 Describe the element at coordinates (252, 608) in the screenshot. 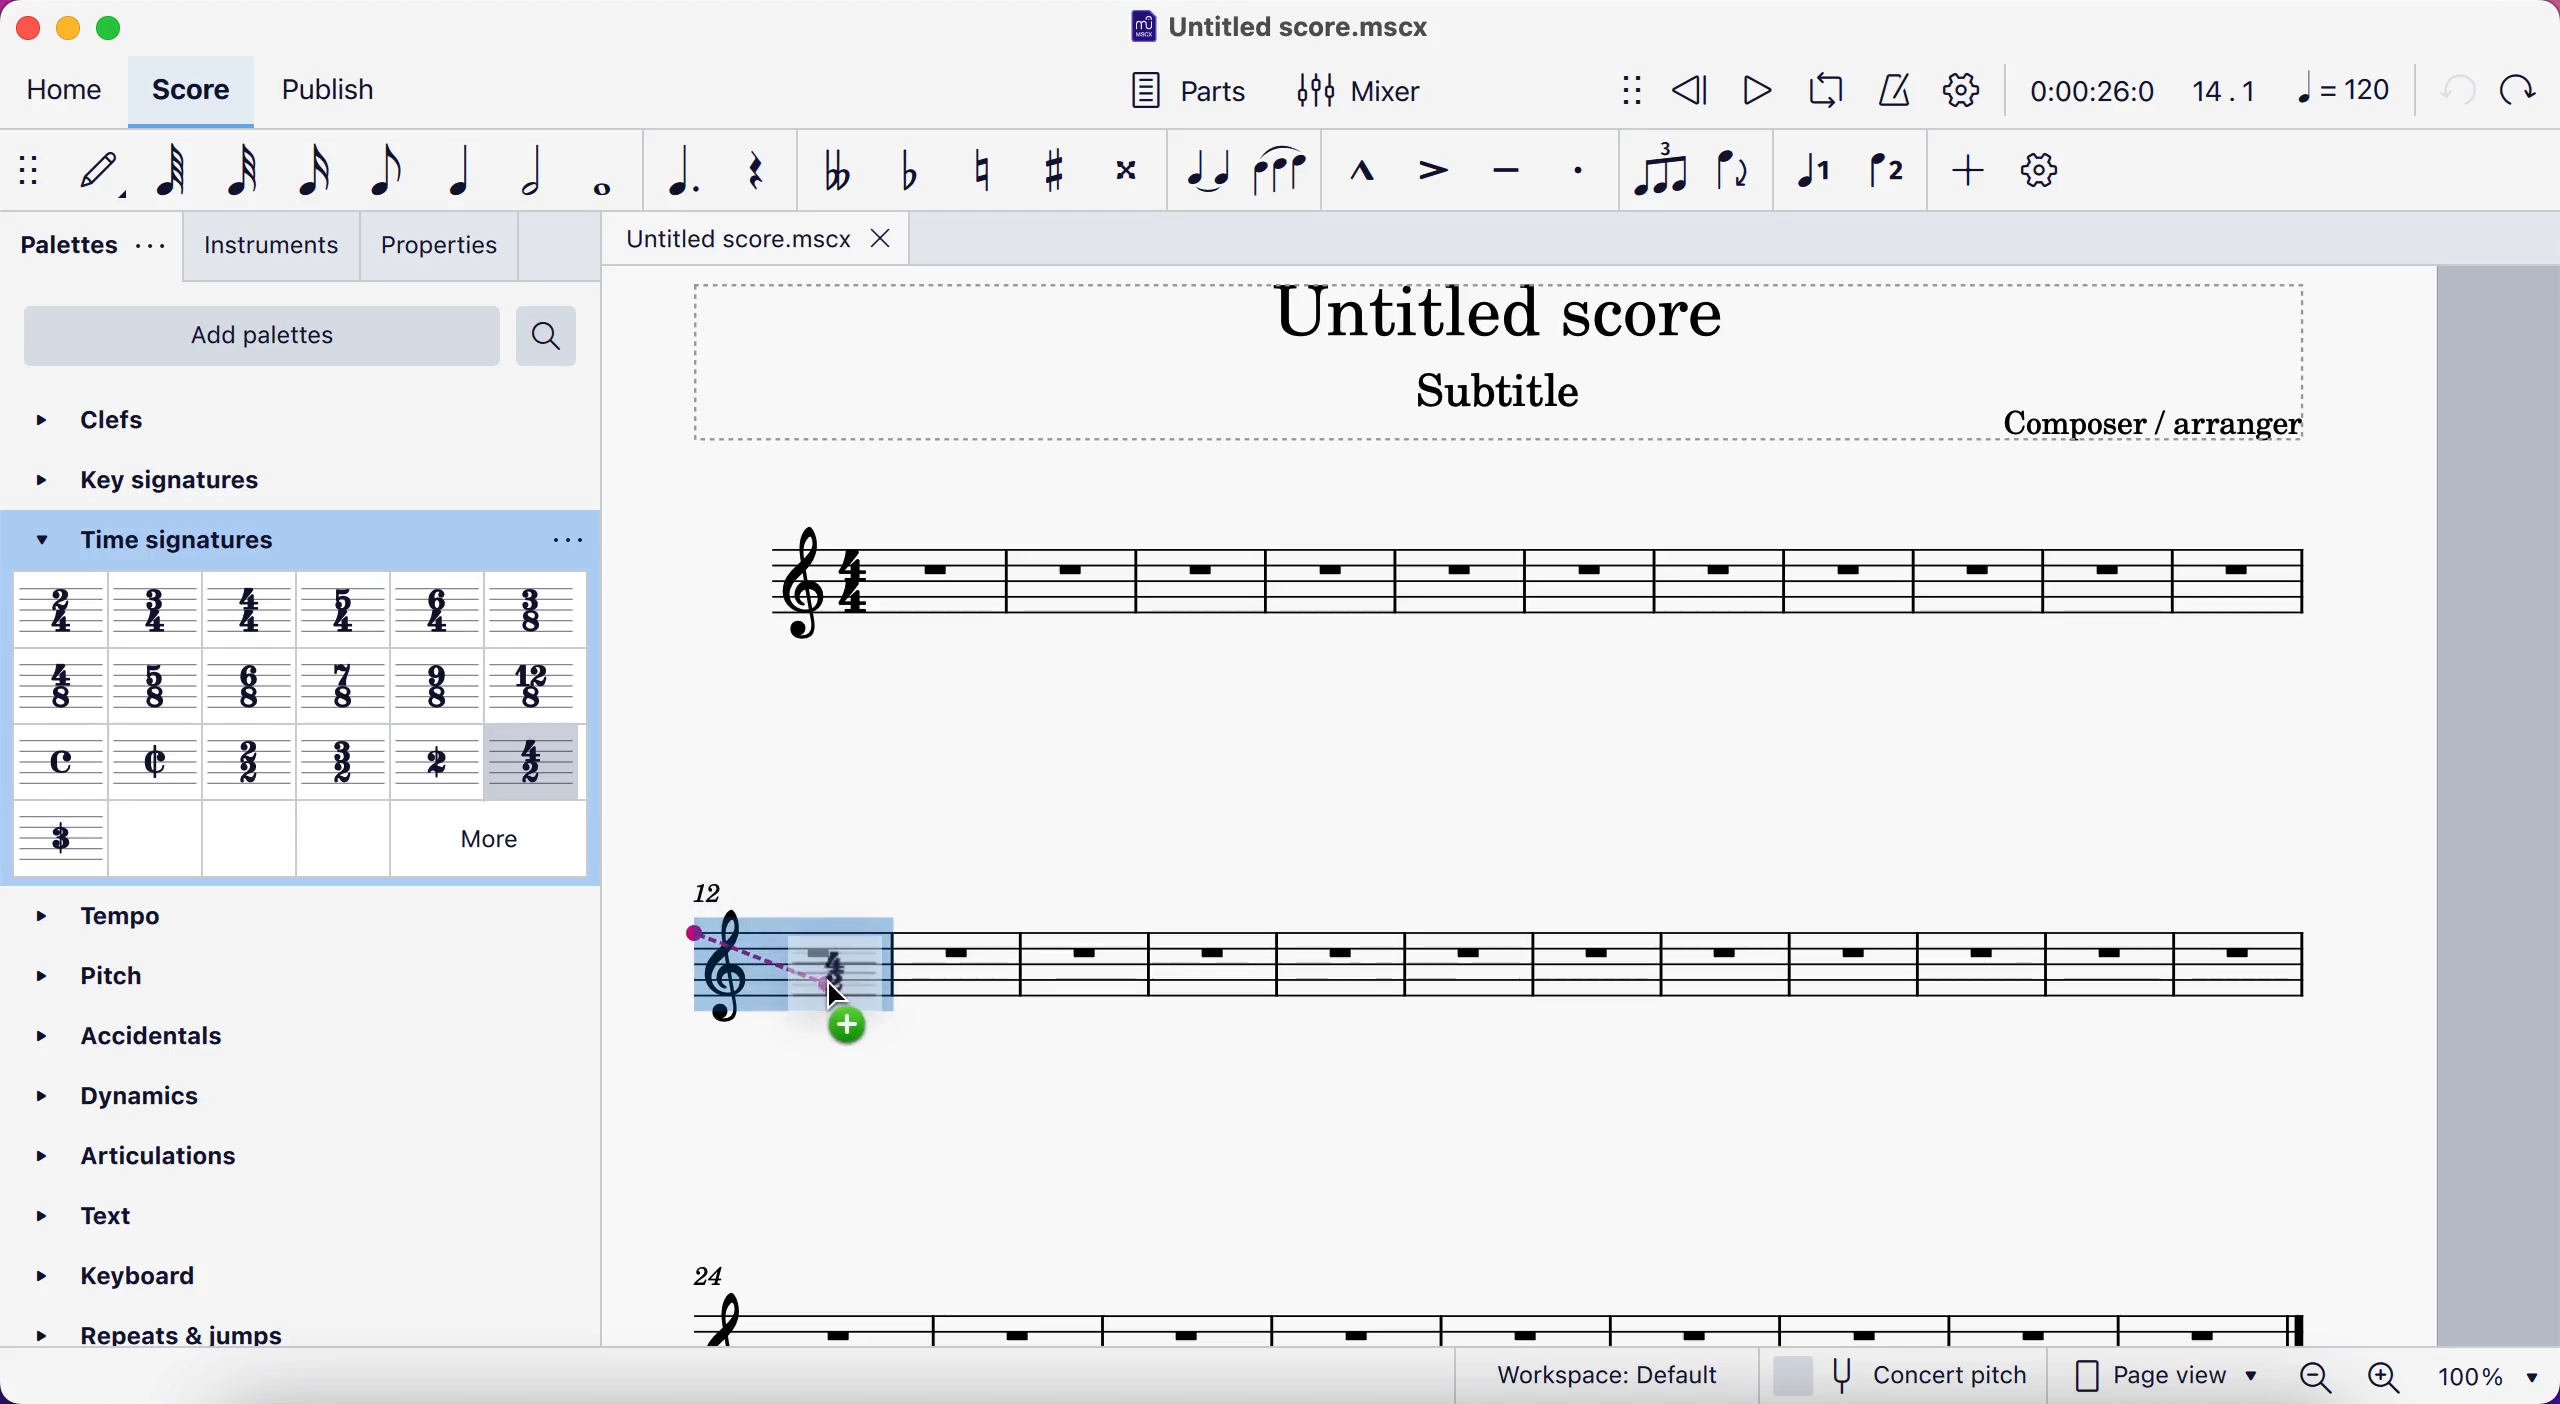

I see `` at that location.